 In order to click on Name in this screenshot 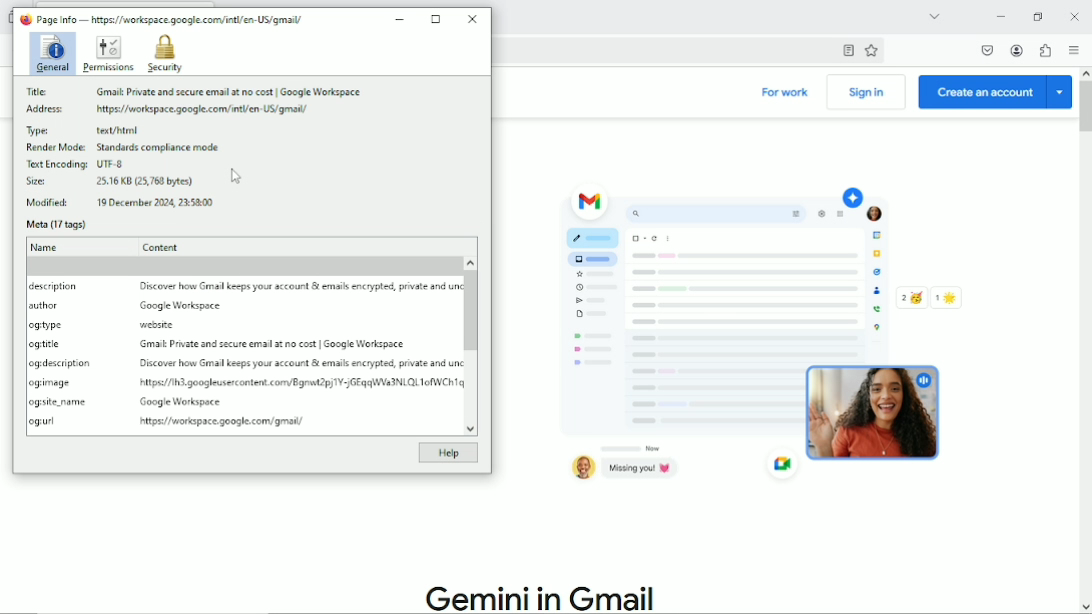, I will do `click(46, 248)`.